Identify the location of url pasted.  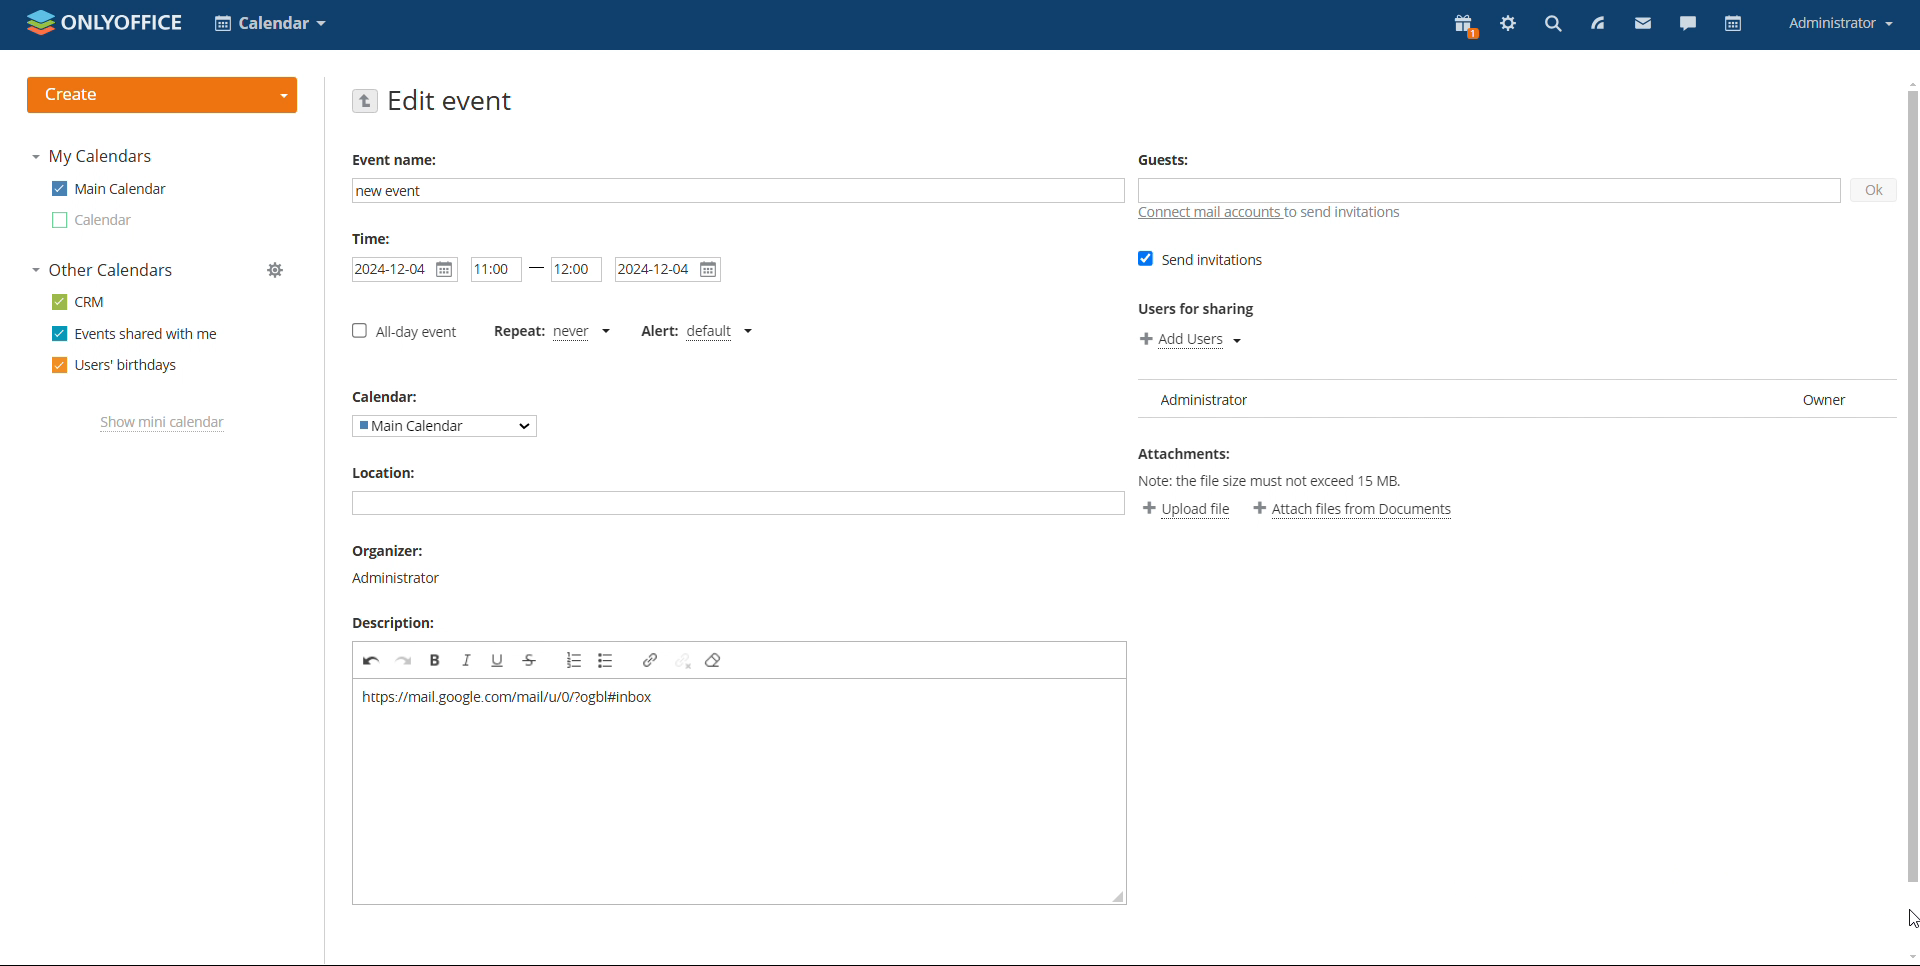
(506, 700).